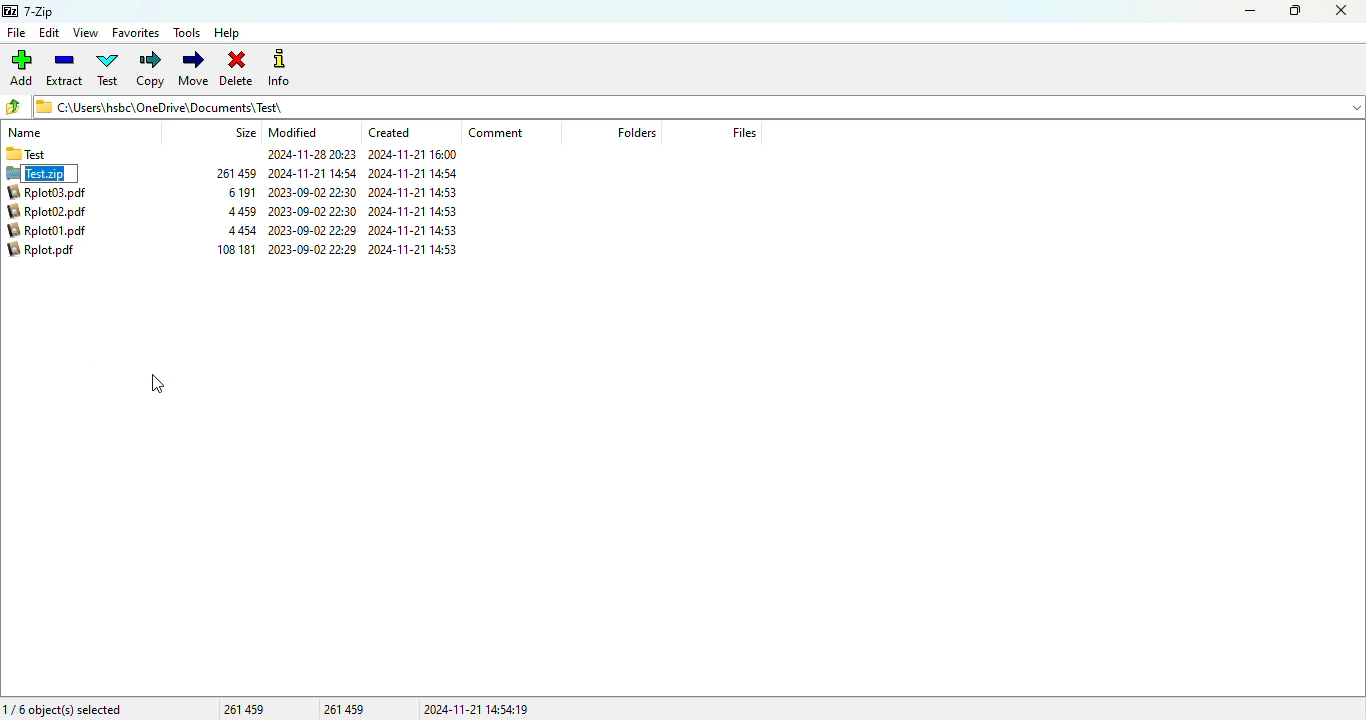  What do you see at coordinates (415, 229) in the screenshot?
I see `2024-11-21 14:53` at bounding box center [415, 229].